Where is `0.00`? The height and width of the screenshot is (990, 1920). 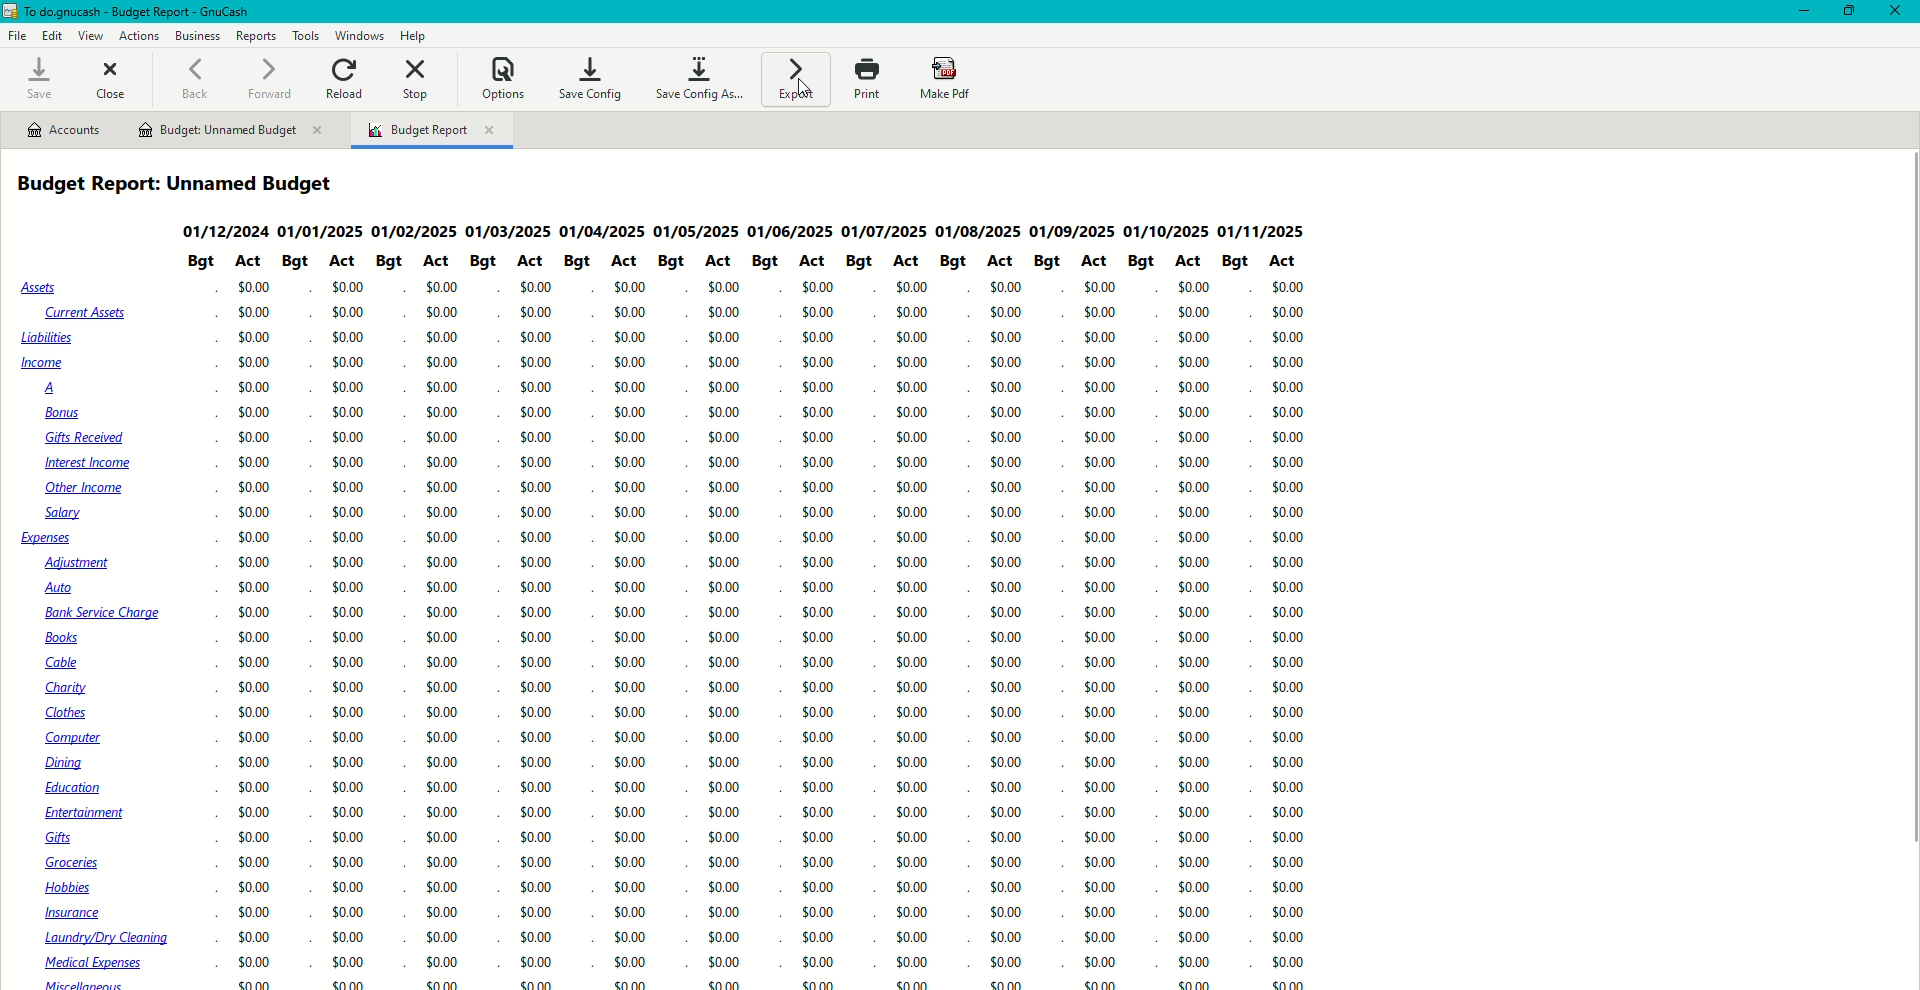
0.00 is located at coordinates (350, 290).